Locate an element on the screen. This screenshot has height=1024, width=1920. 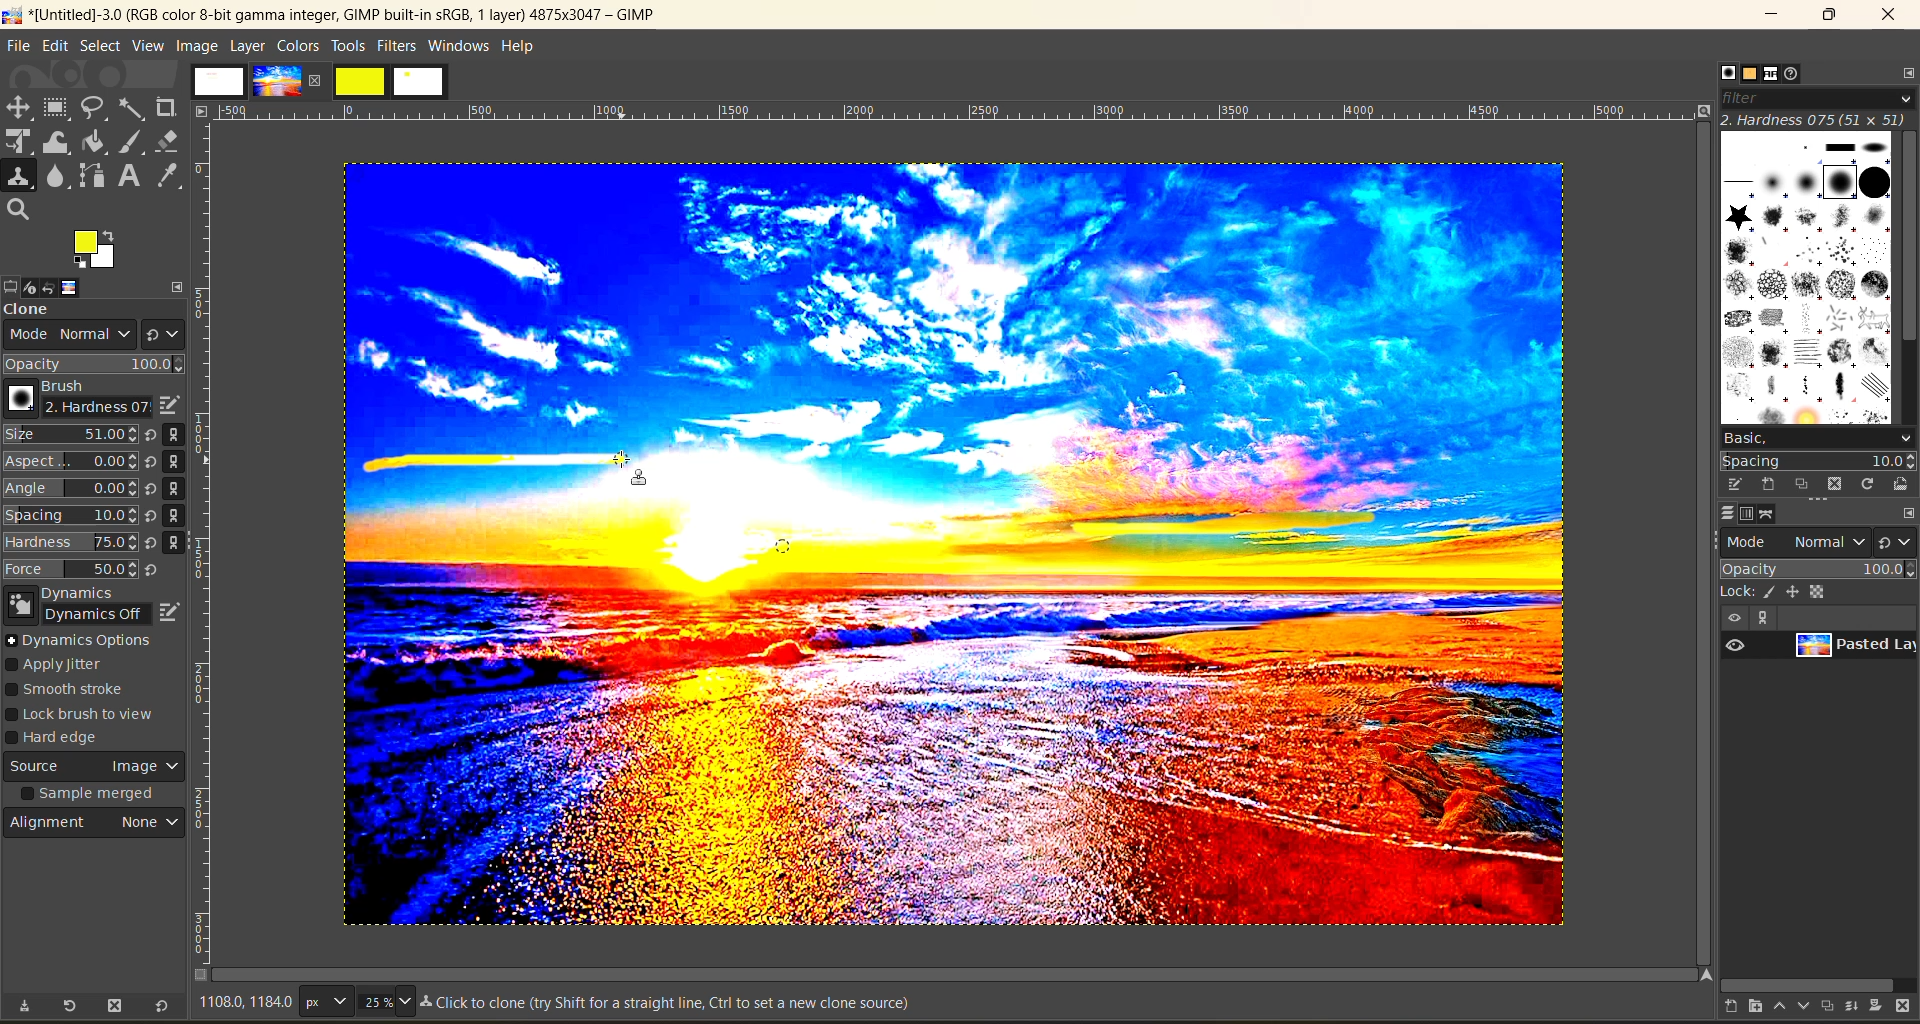
patterns is located at coordinates (1747, 75).